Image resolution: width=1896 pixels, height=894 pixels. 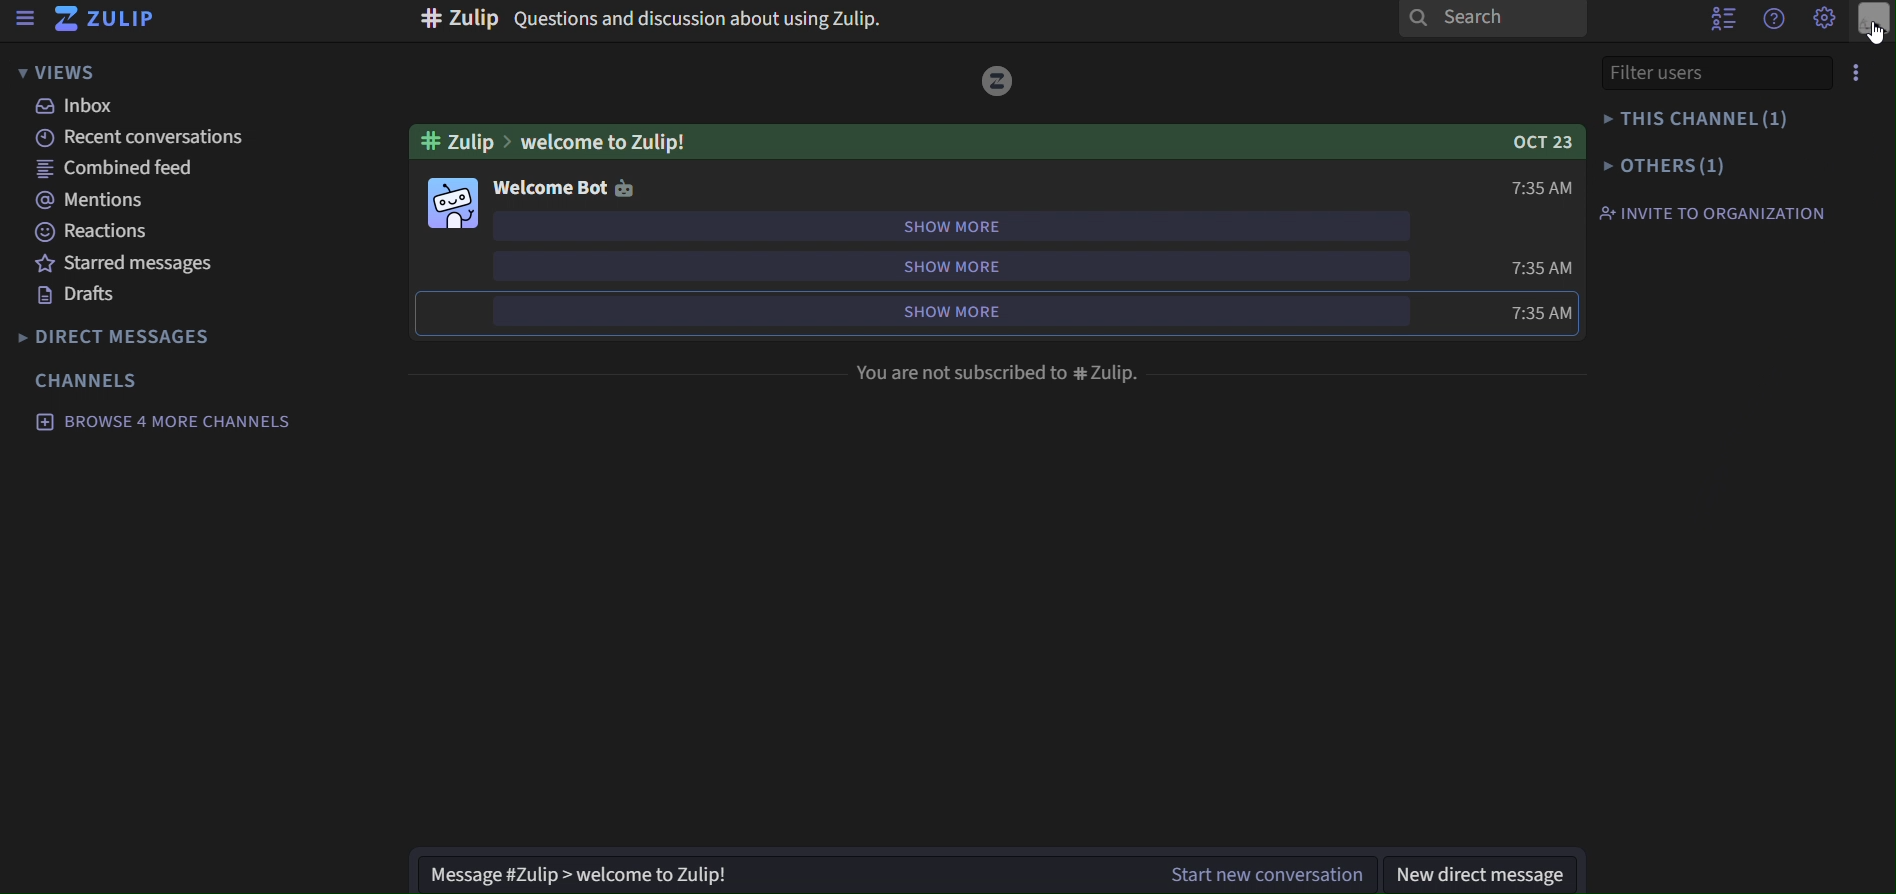 I want to click on others(1), so click(x=1665, y=168).